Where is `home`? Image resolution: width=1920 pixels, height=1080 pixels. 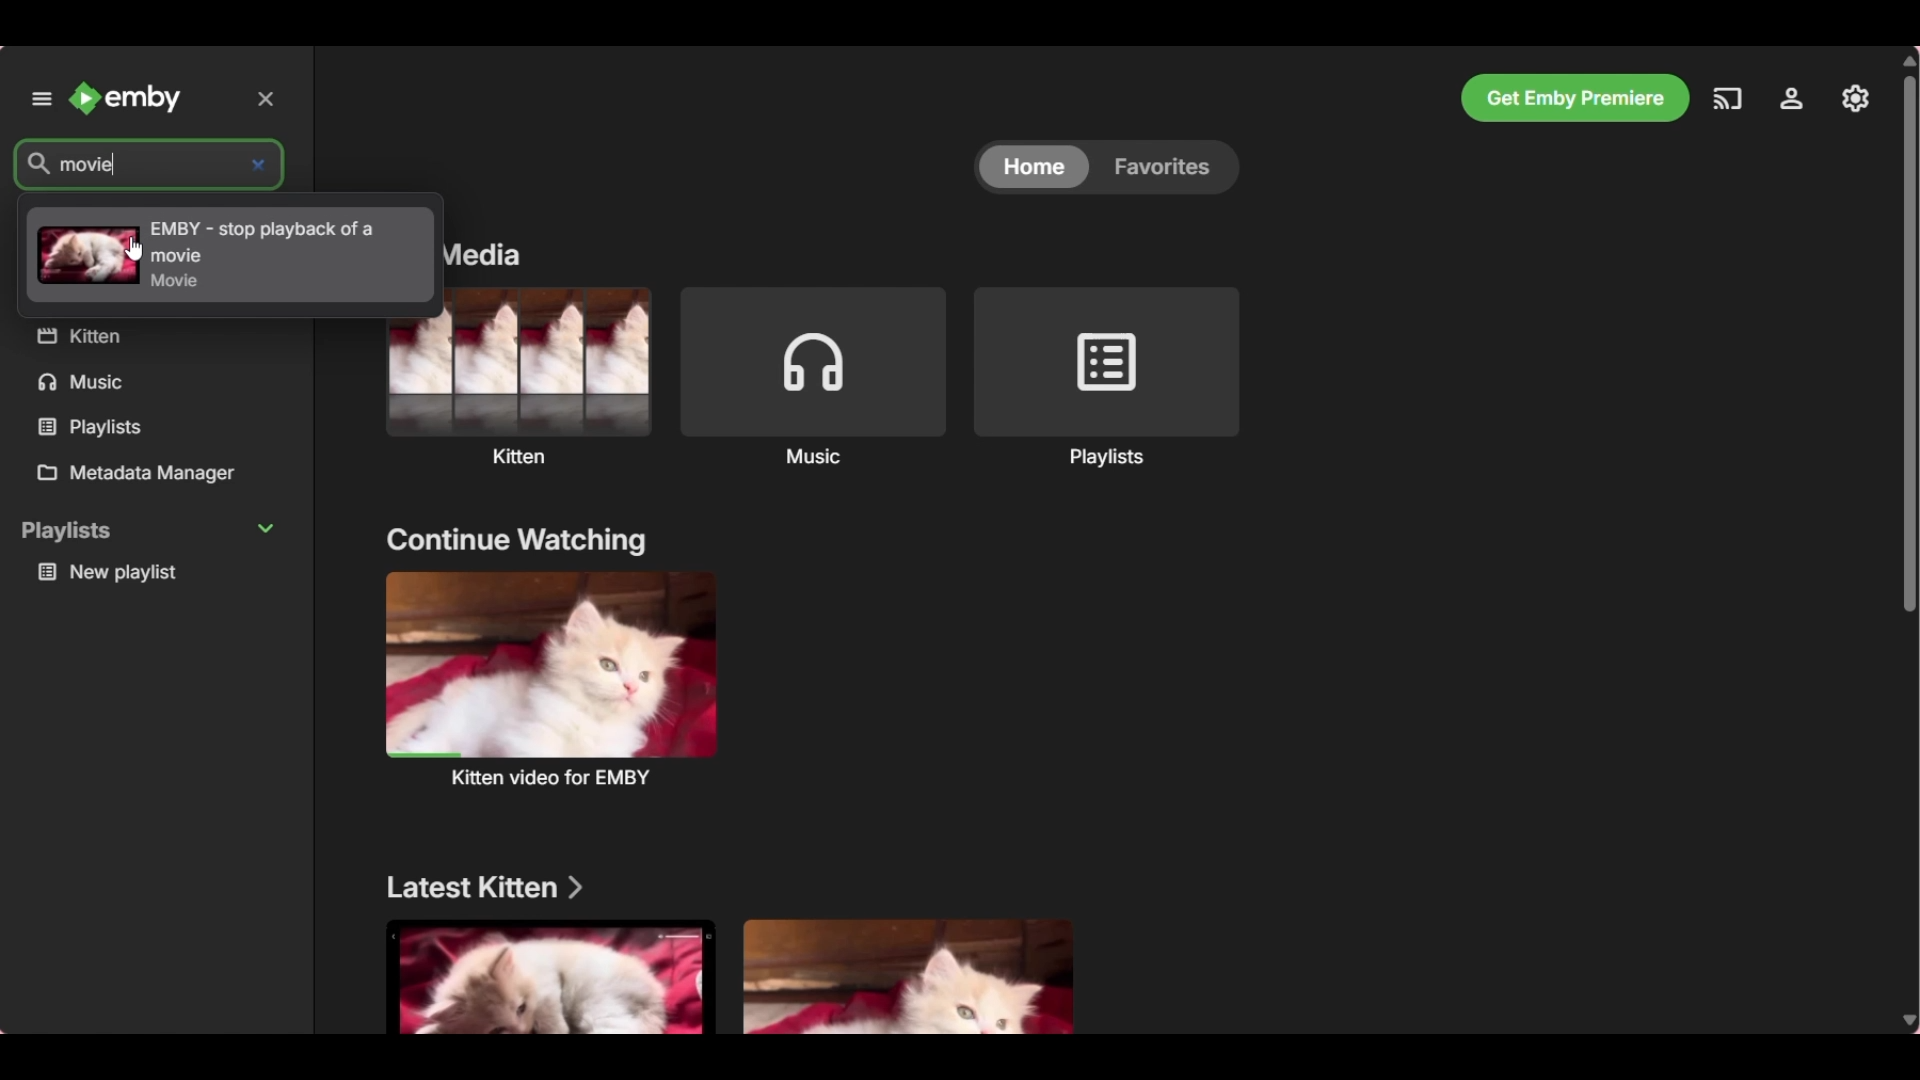 home is located at coordinates (1030, 166).